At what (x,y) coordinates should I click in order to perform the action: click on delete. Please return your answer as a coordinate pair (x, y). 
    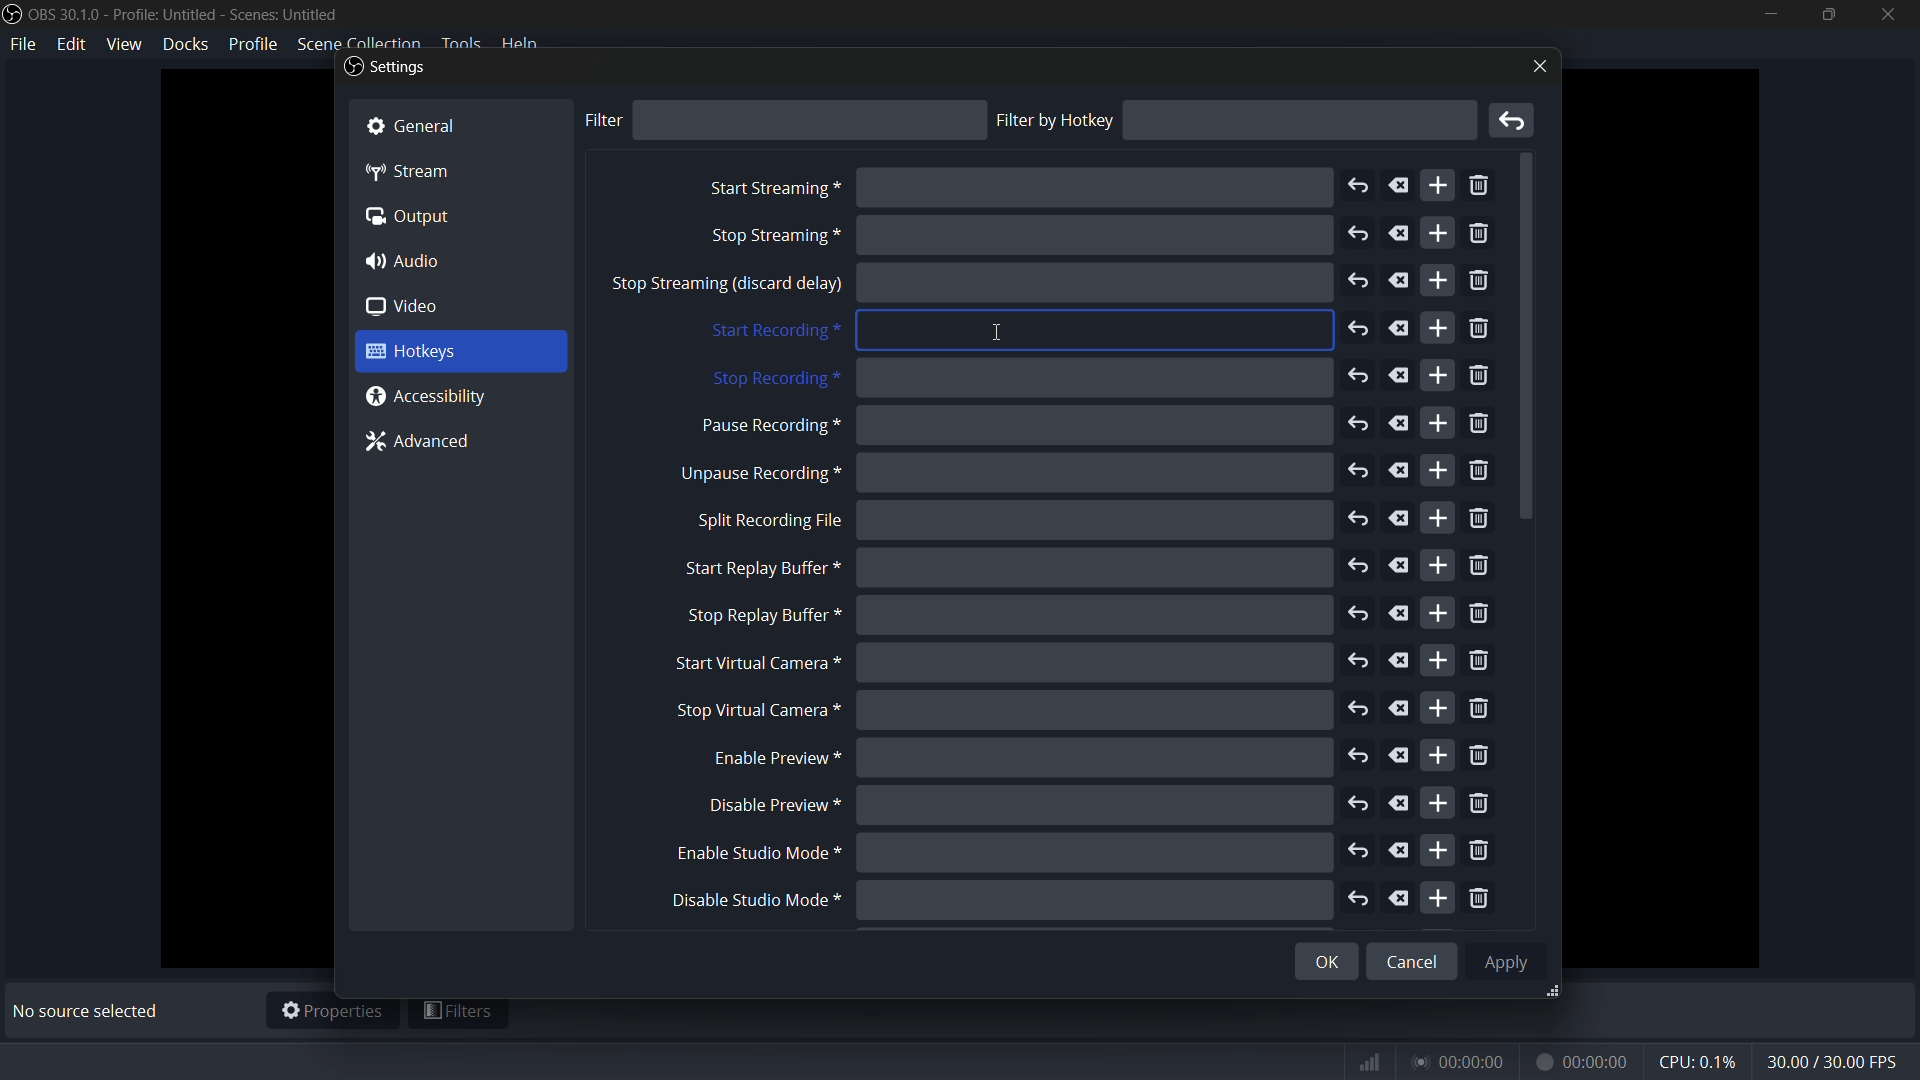
    Looking at the image, I should click on (1400, 757).